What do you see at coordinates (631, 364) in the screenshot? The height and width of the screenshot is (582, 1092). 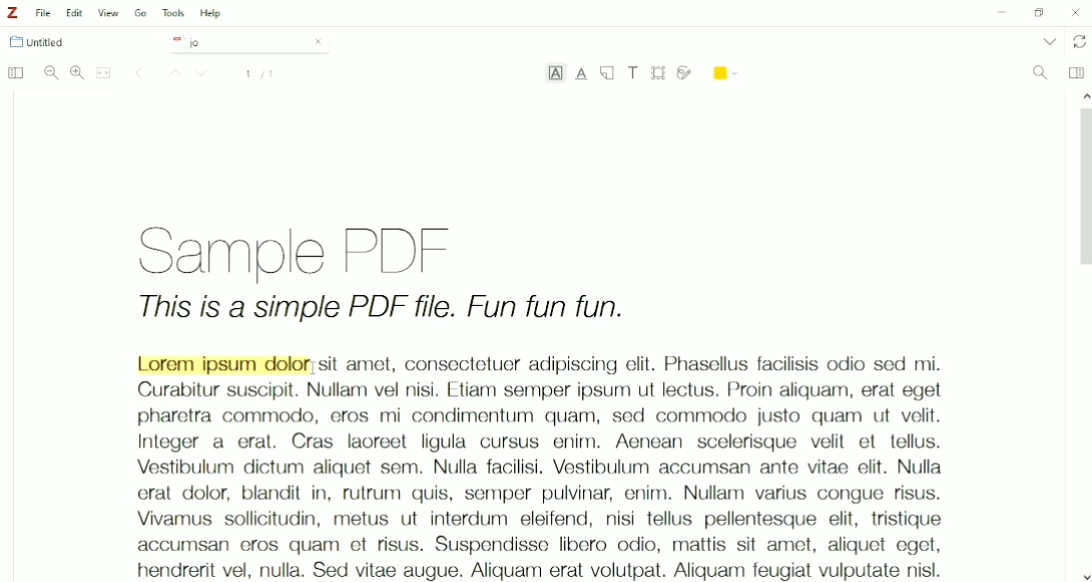 I see `sit amet, consectetuer adipiscing elit. Phasellus facilisis odio sed mi.` at bounding box center [631, 364].